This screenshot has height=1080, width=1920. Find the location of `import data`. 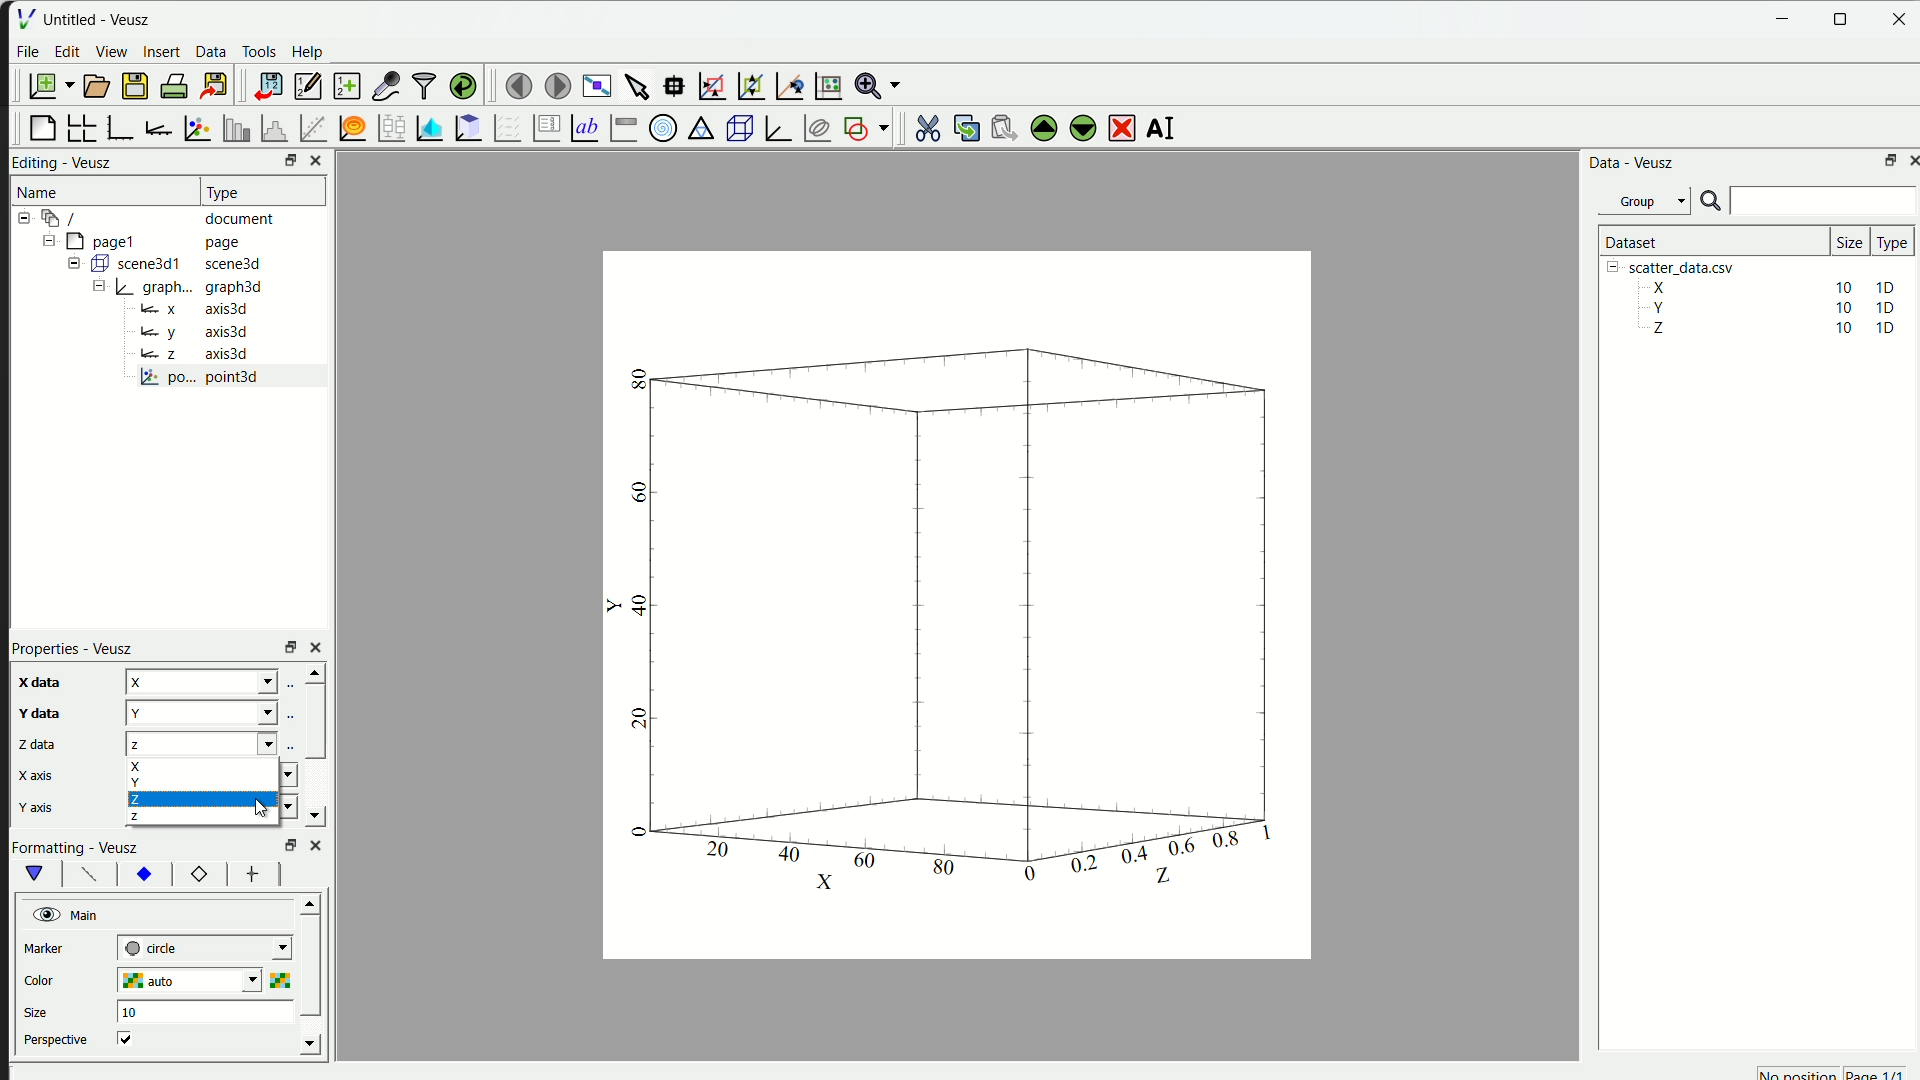

import data is located at coordinates (264, 86).